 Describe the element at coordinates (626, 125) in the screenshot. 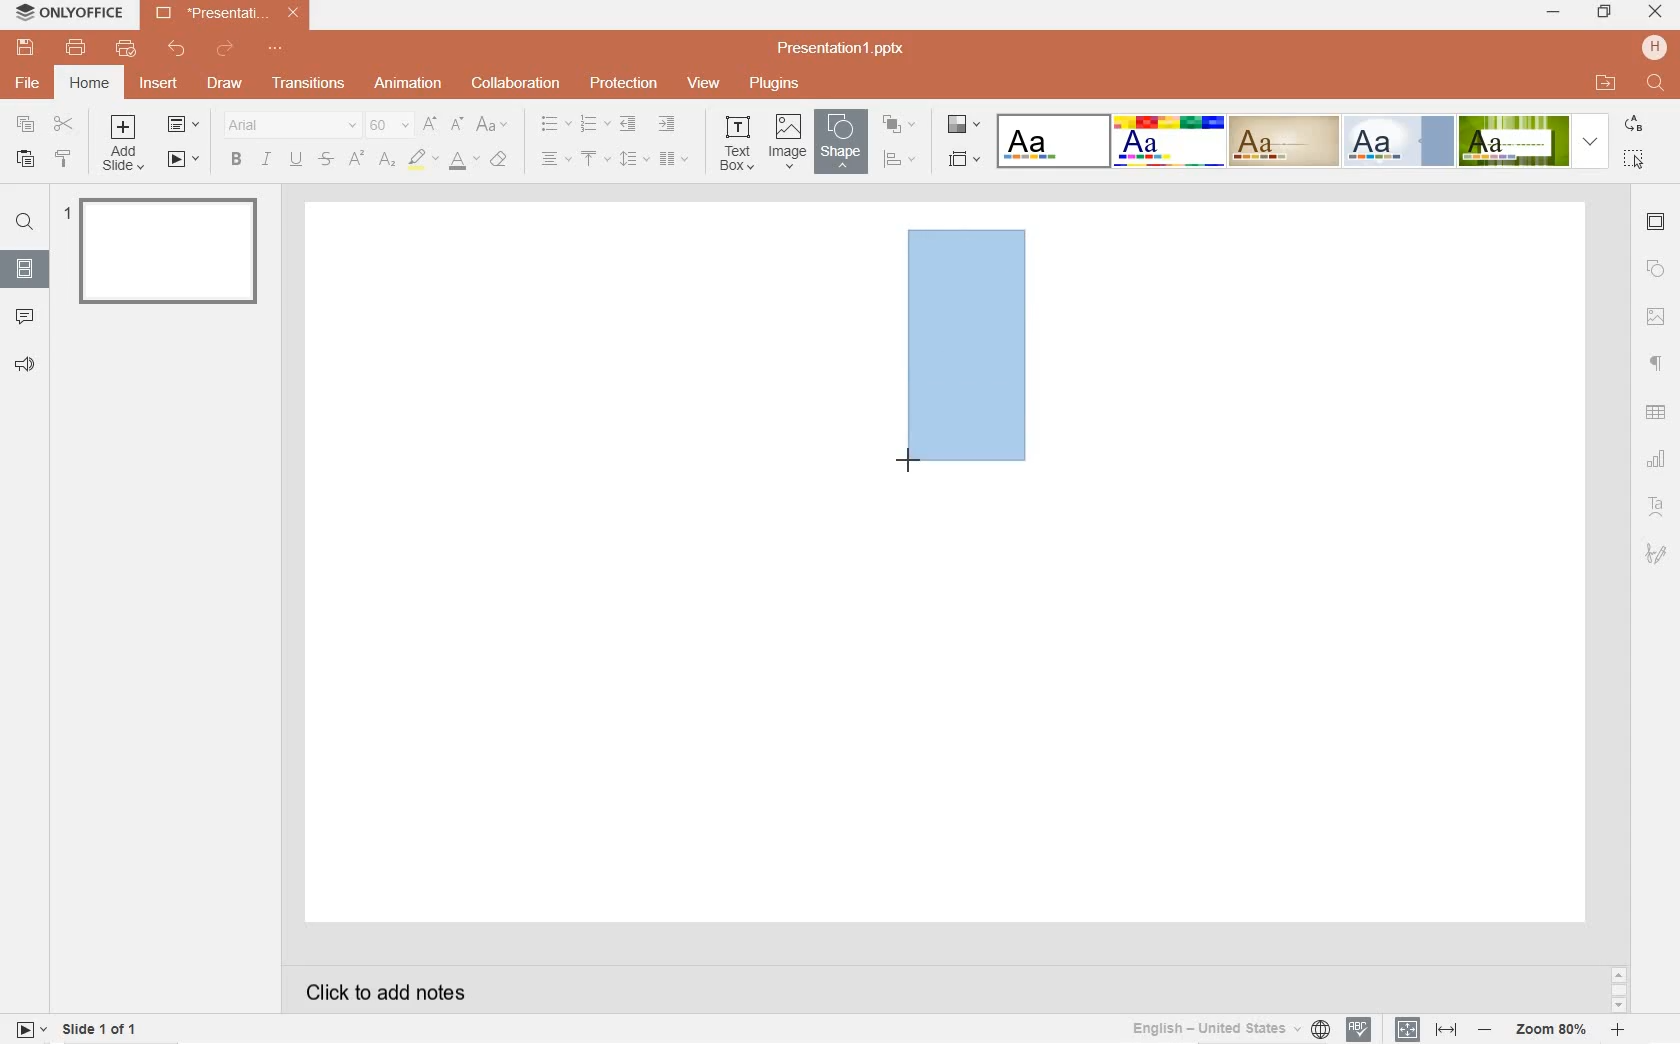

I see `decrease indent` at that location.